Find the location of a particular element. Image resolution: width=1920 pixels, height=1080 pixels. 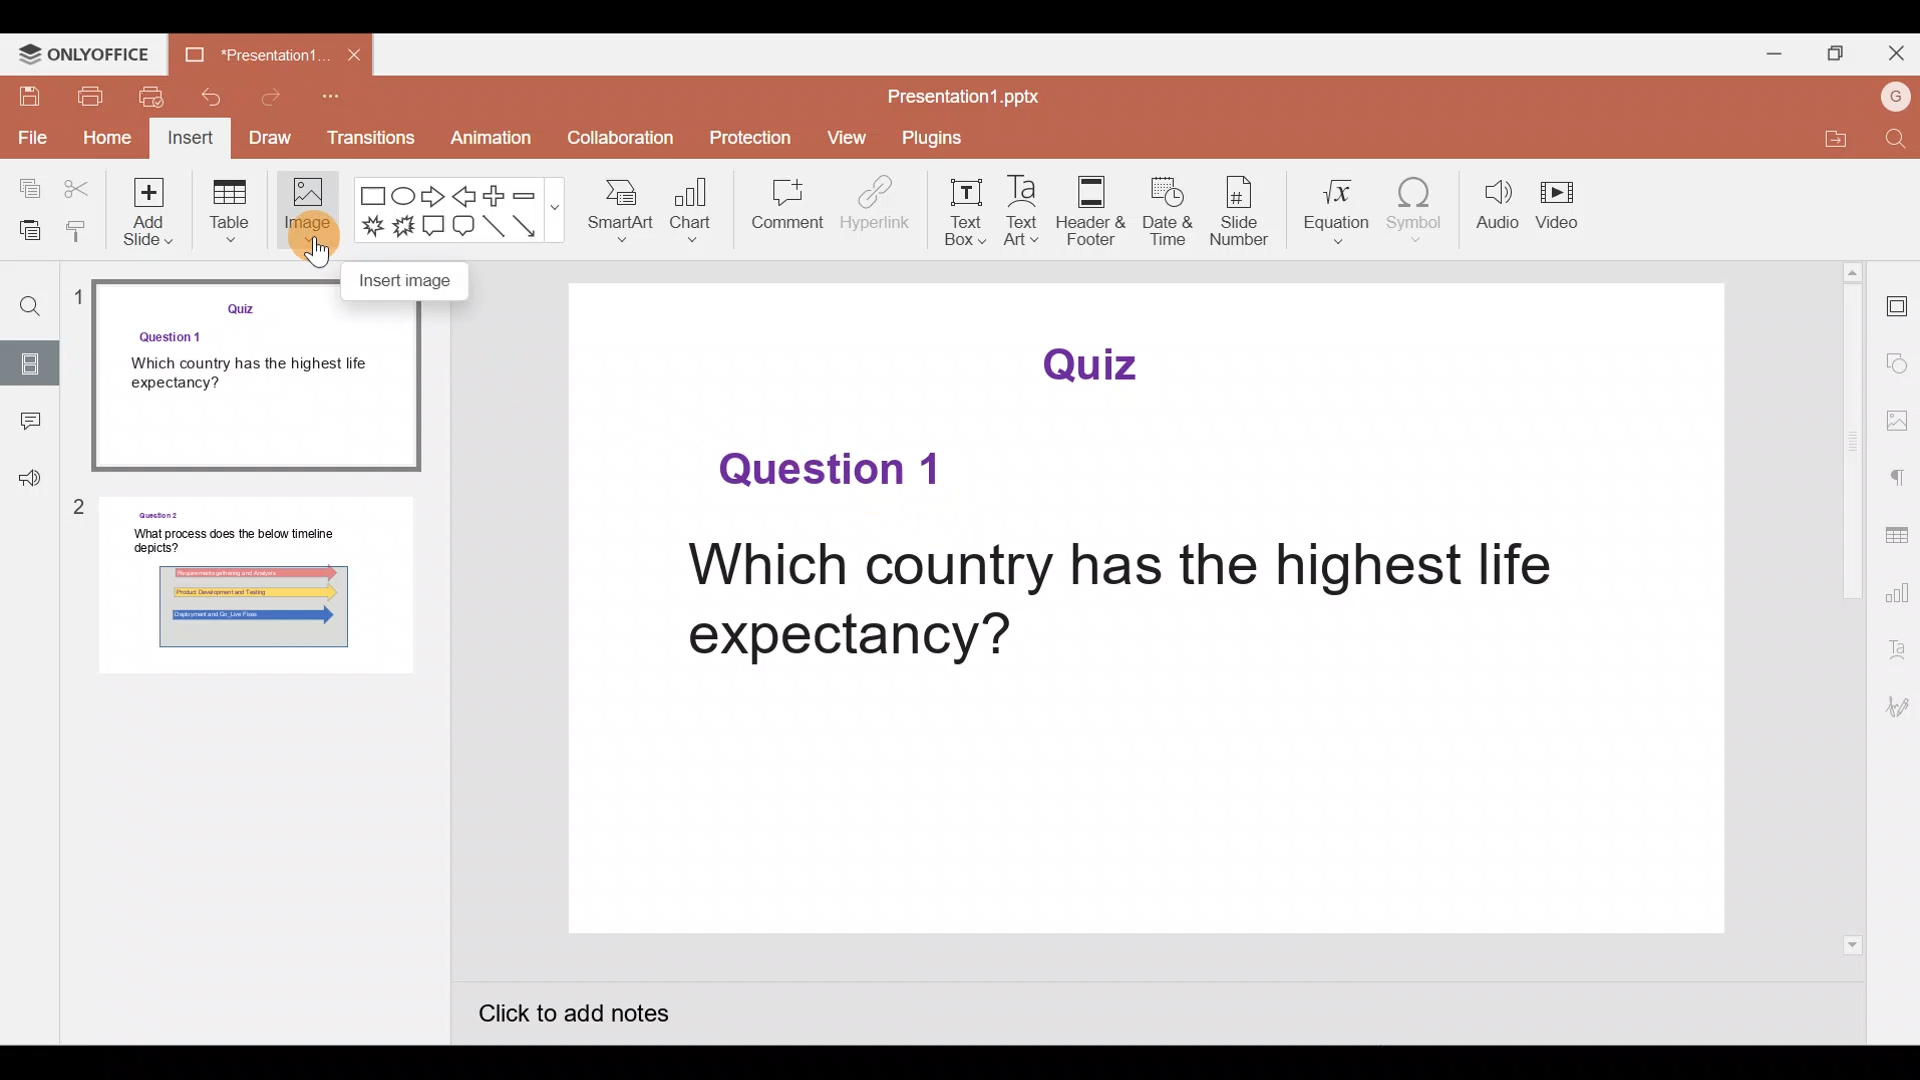

Equation is located at coordinates (1342, 211).